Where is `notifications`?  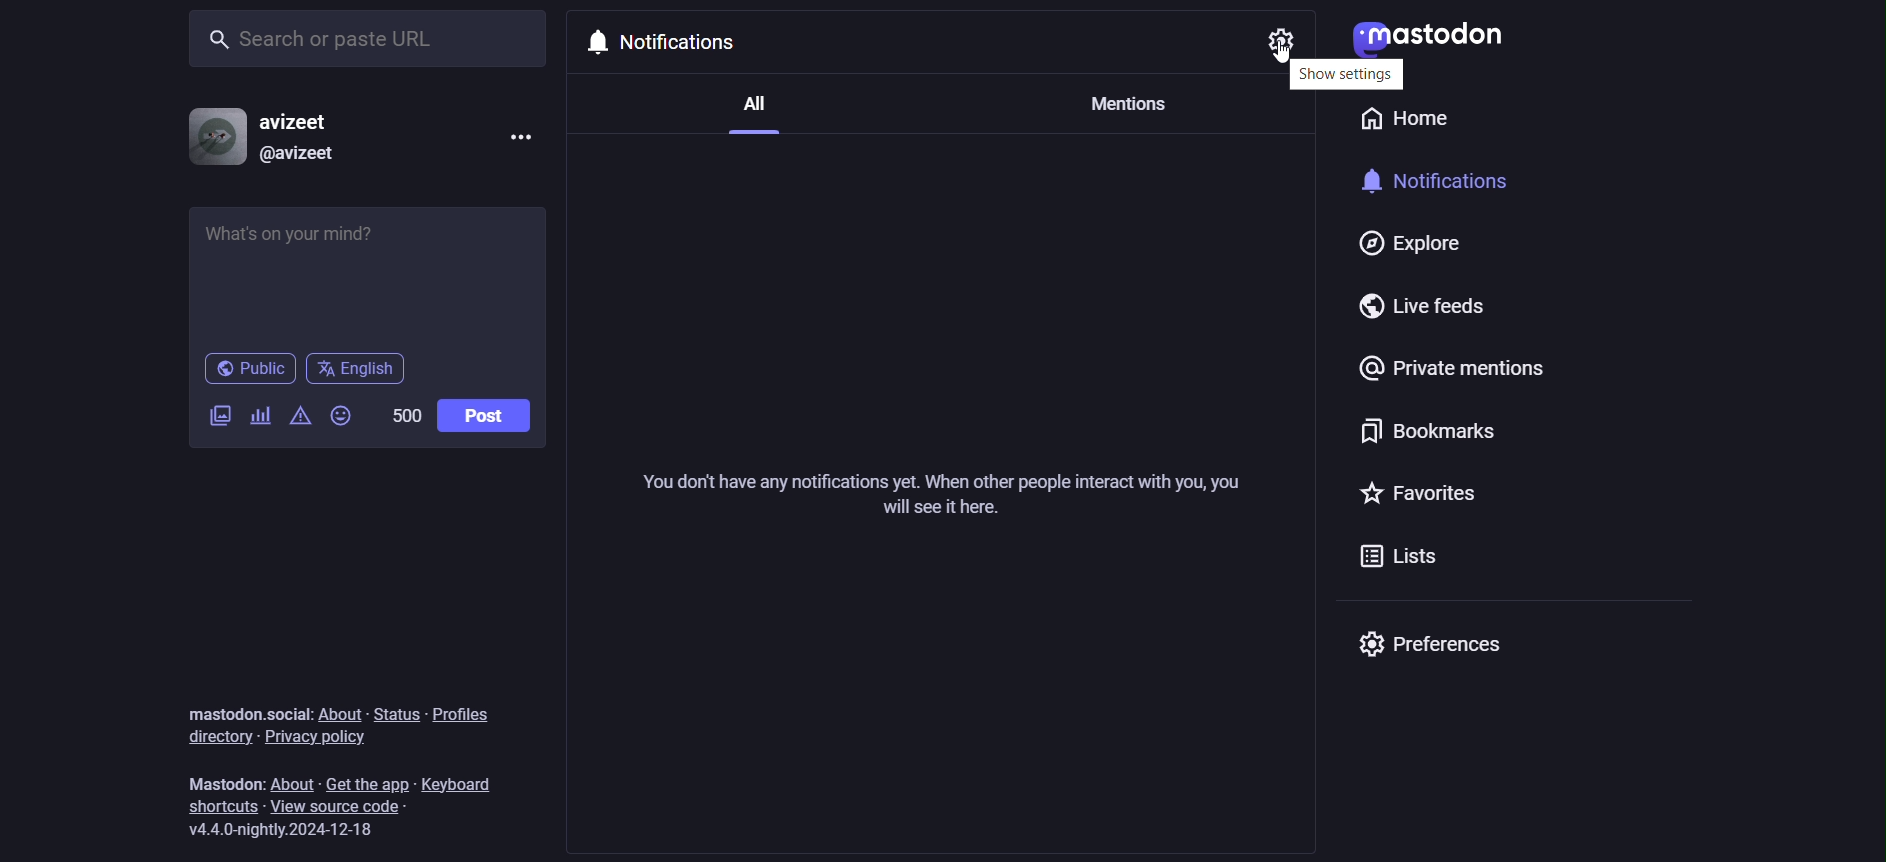 notifications is located at coordinates (1438, 185).